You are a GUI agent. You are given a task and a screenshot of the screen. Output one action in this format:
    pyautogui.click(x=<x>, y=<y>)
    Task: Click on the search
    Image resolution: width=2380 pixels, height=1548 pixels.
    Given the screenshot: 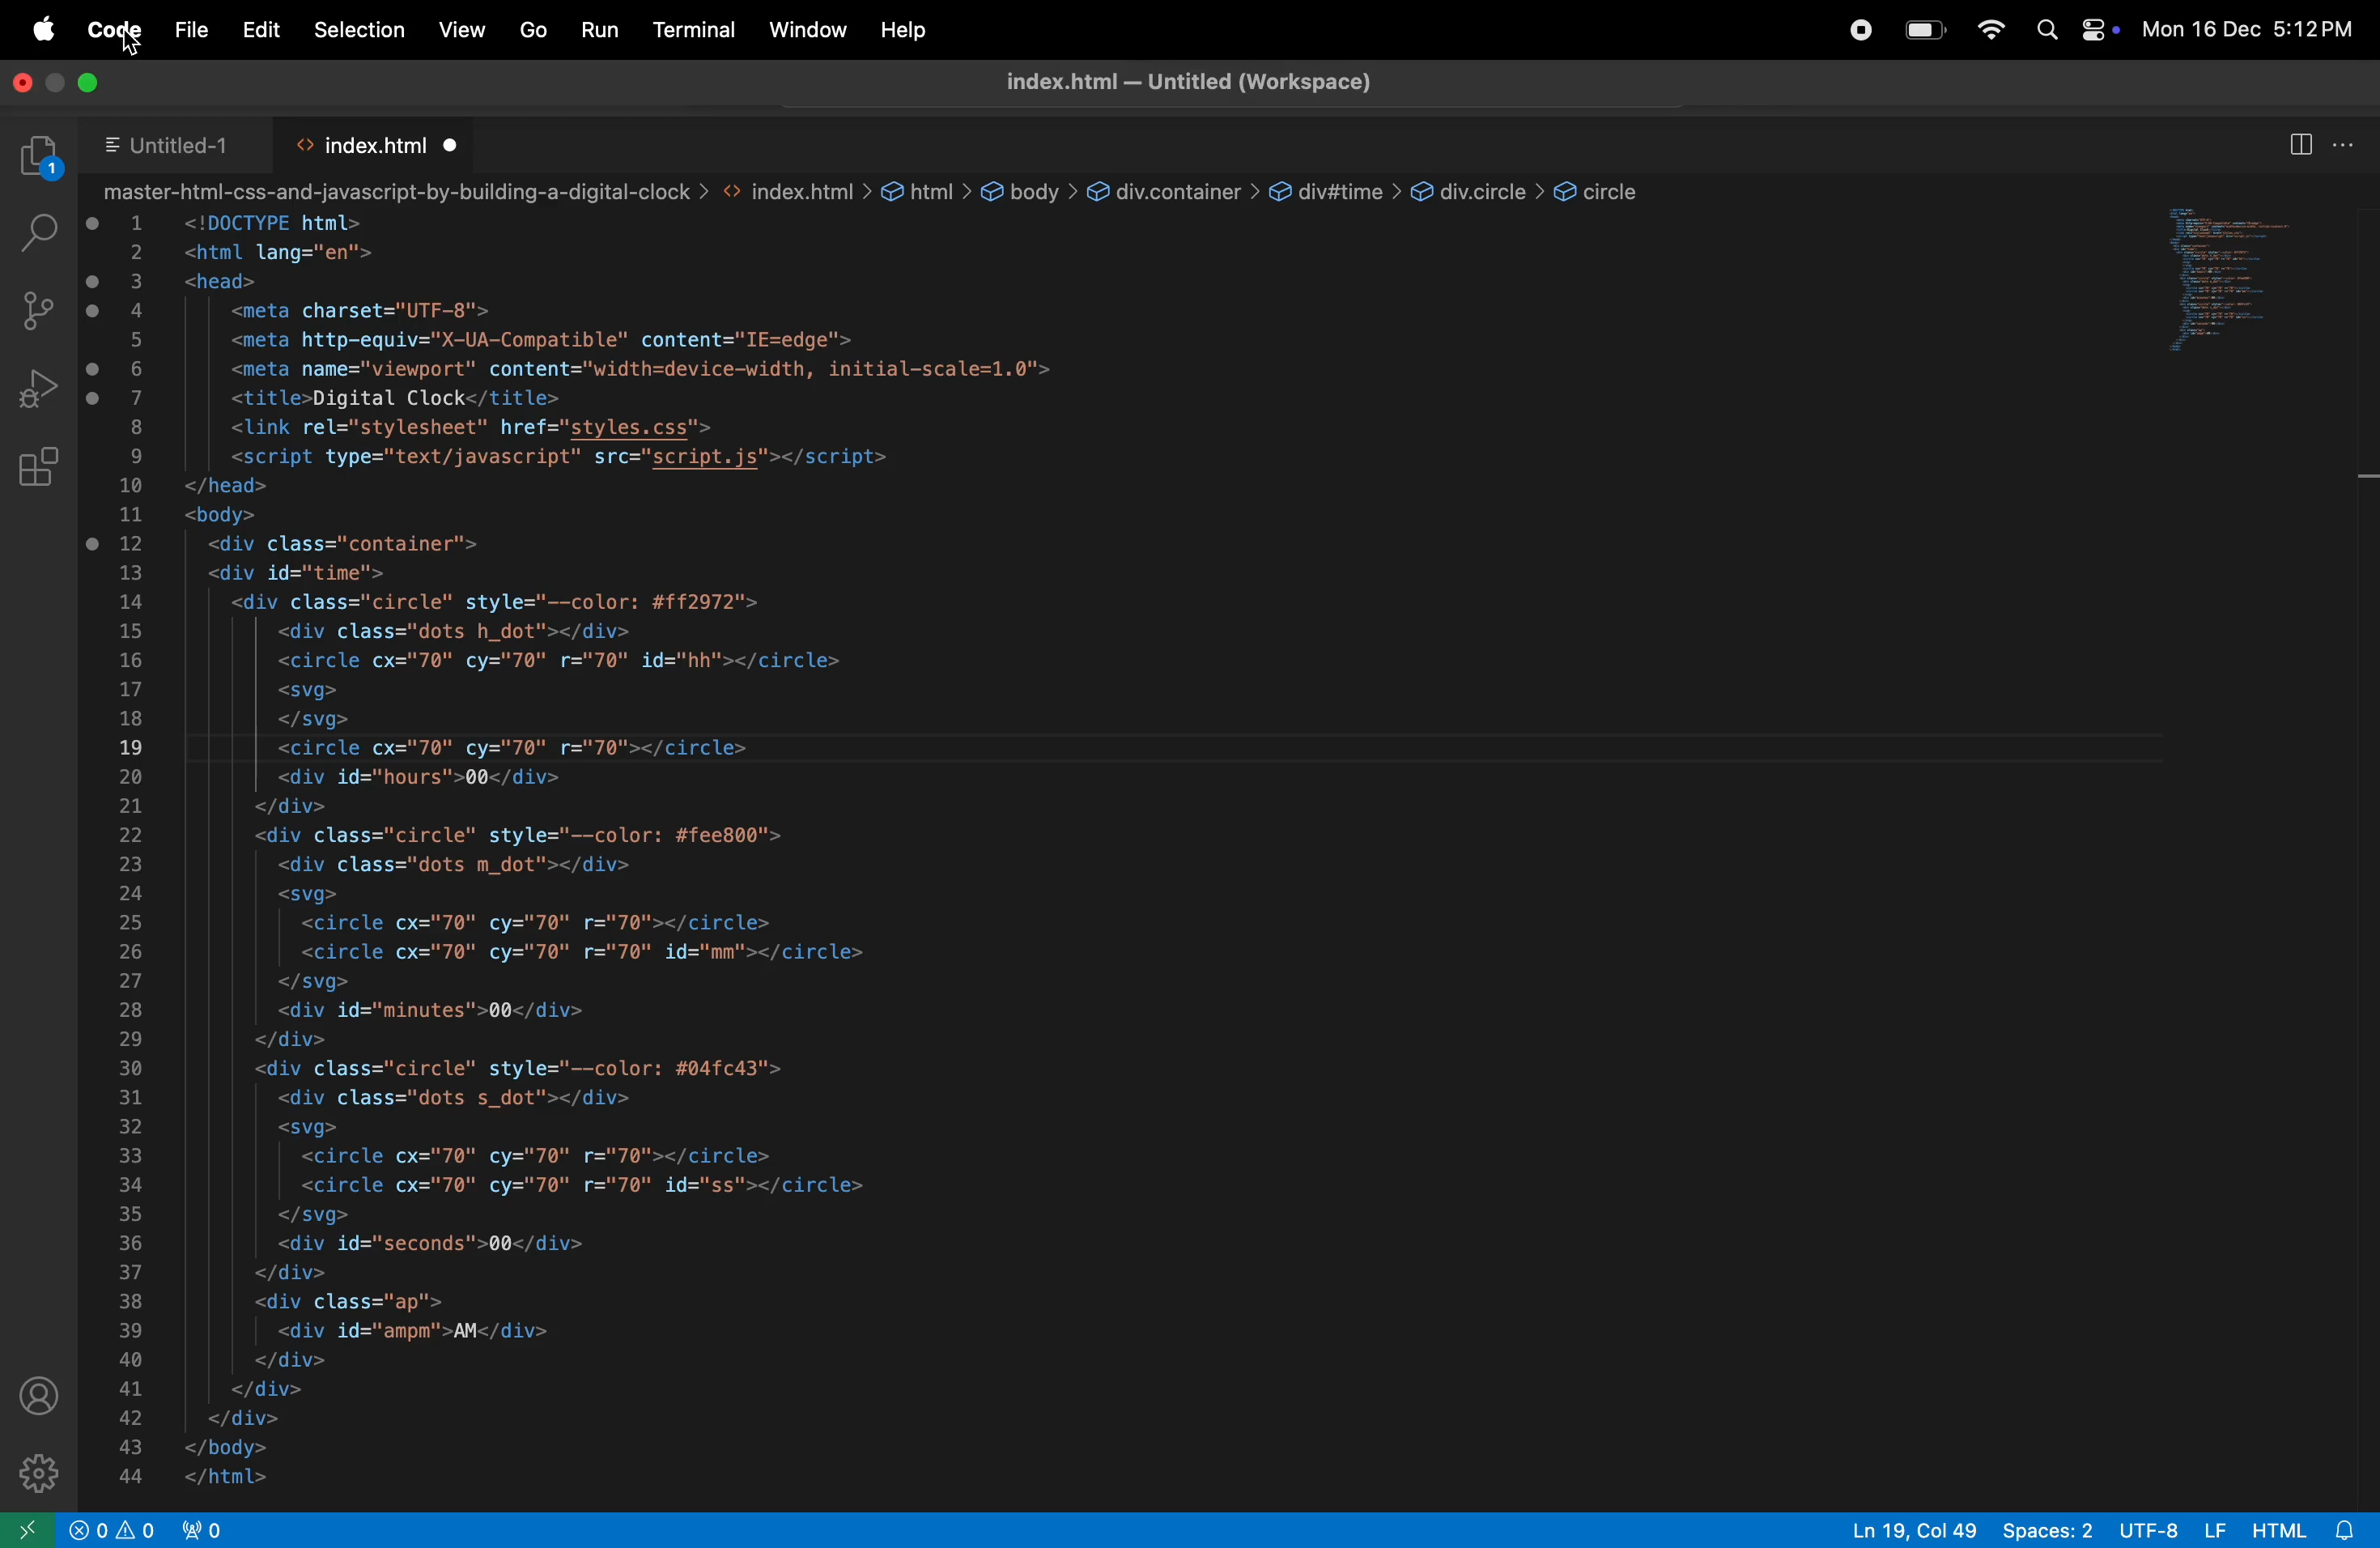 What is the action you would take?
    pyautogui.click(x=39, y=234)
    